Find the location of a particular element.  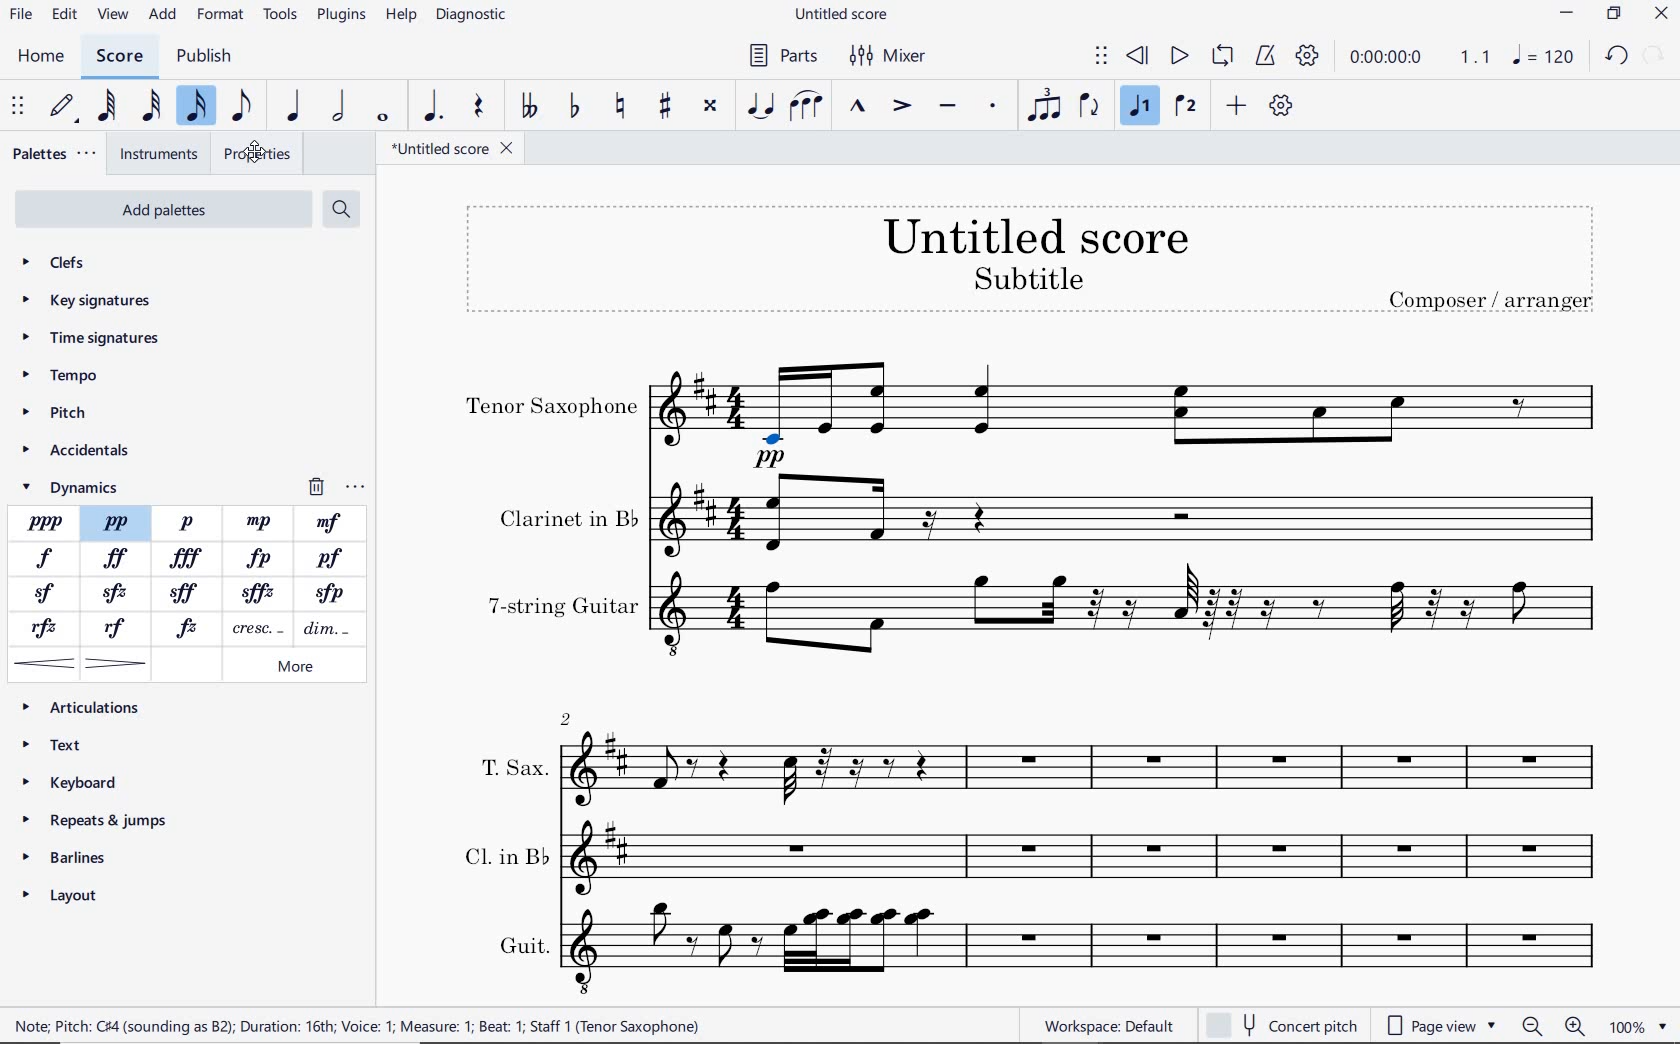

VOICE 1 is located at coordinates (1143, 107).